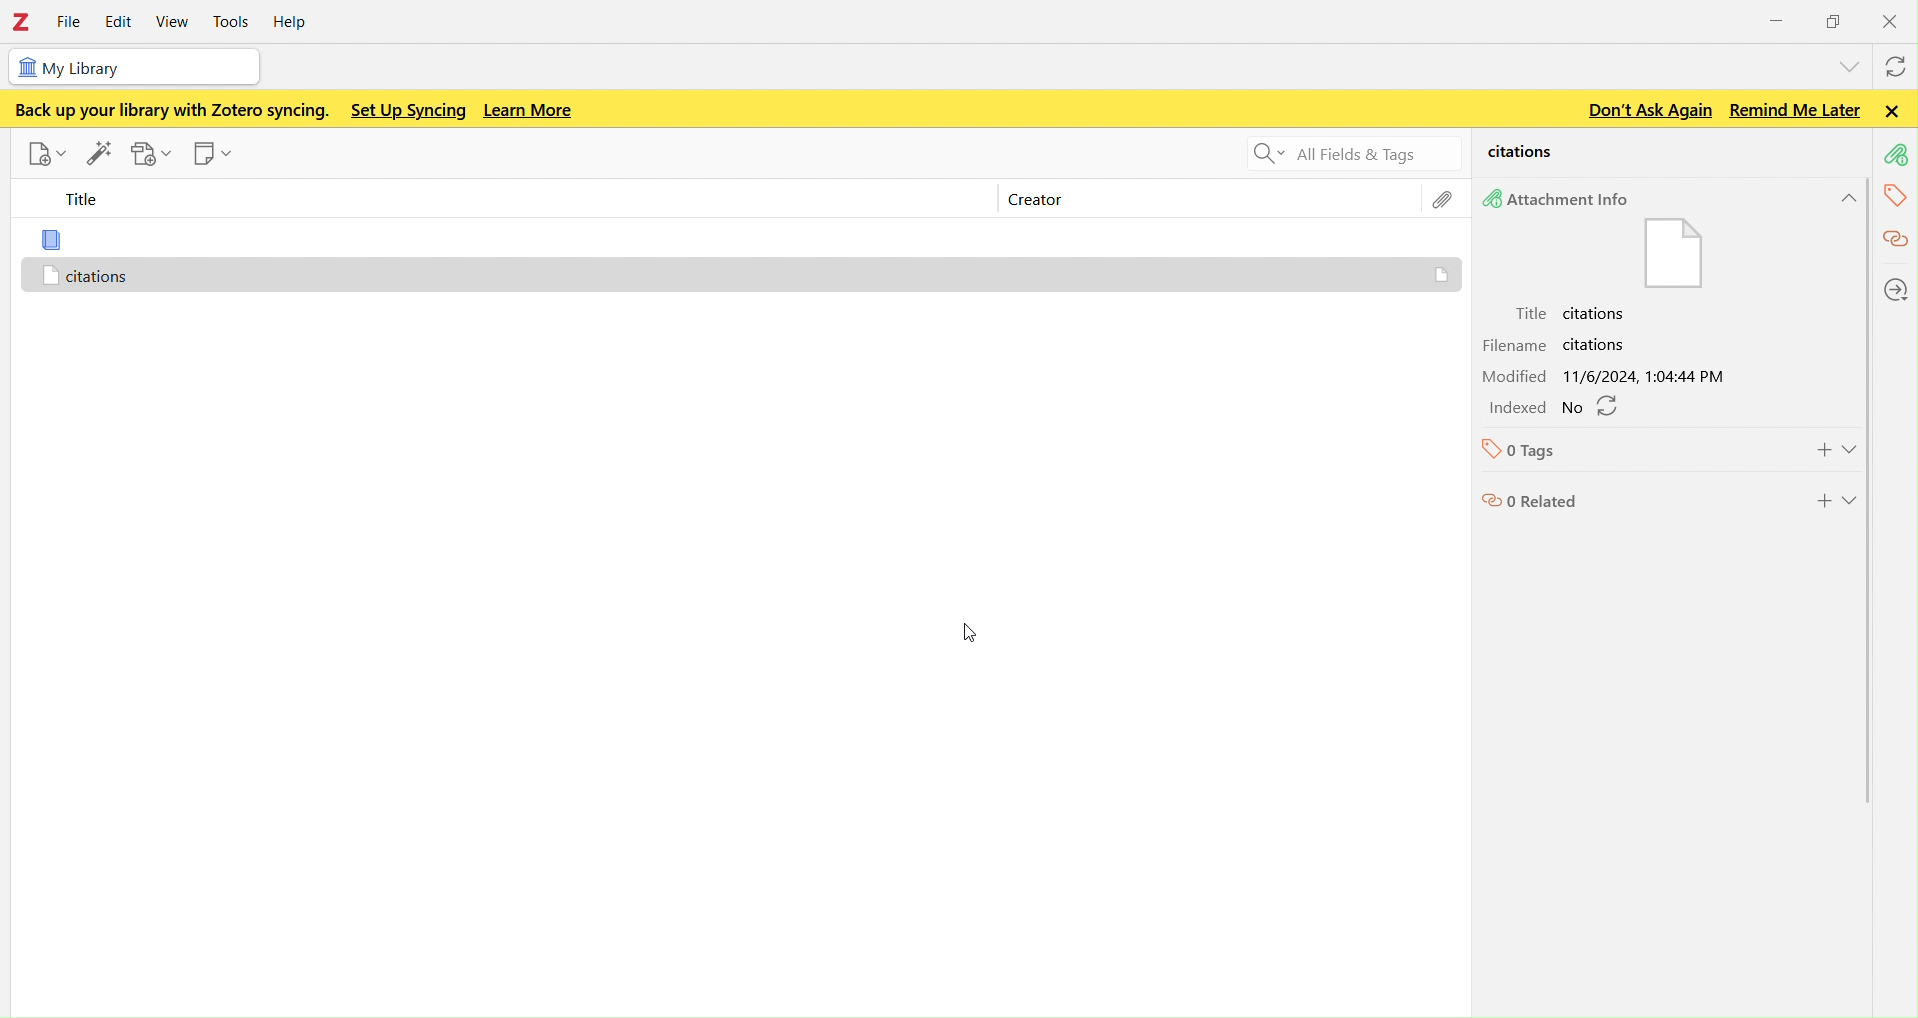 This screenshot has width=1918, height=1018. I want to click on add items, so click(99, 154).